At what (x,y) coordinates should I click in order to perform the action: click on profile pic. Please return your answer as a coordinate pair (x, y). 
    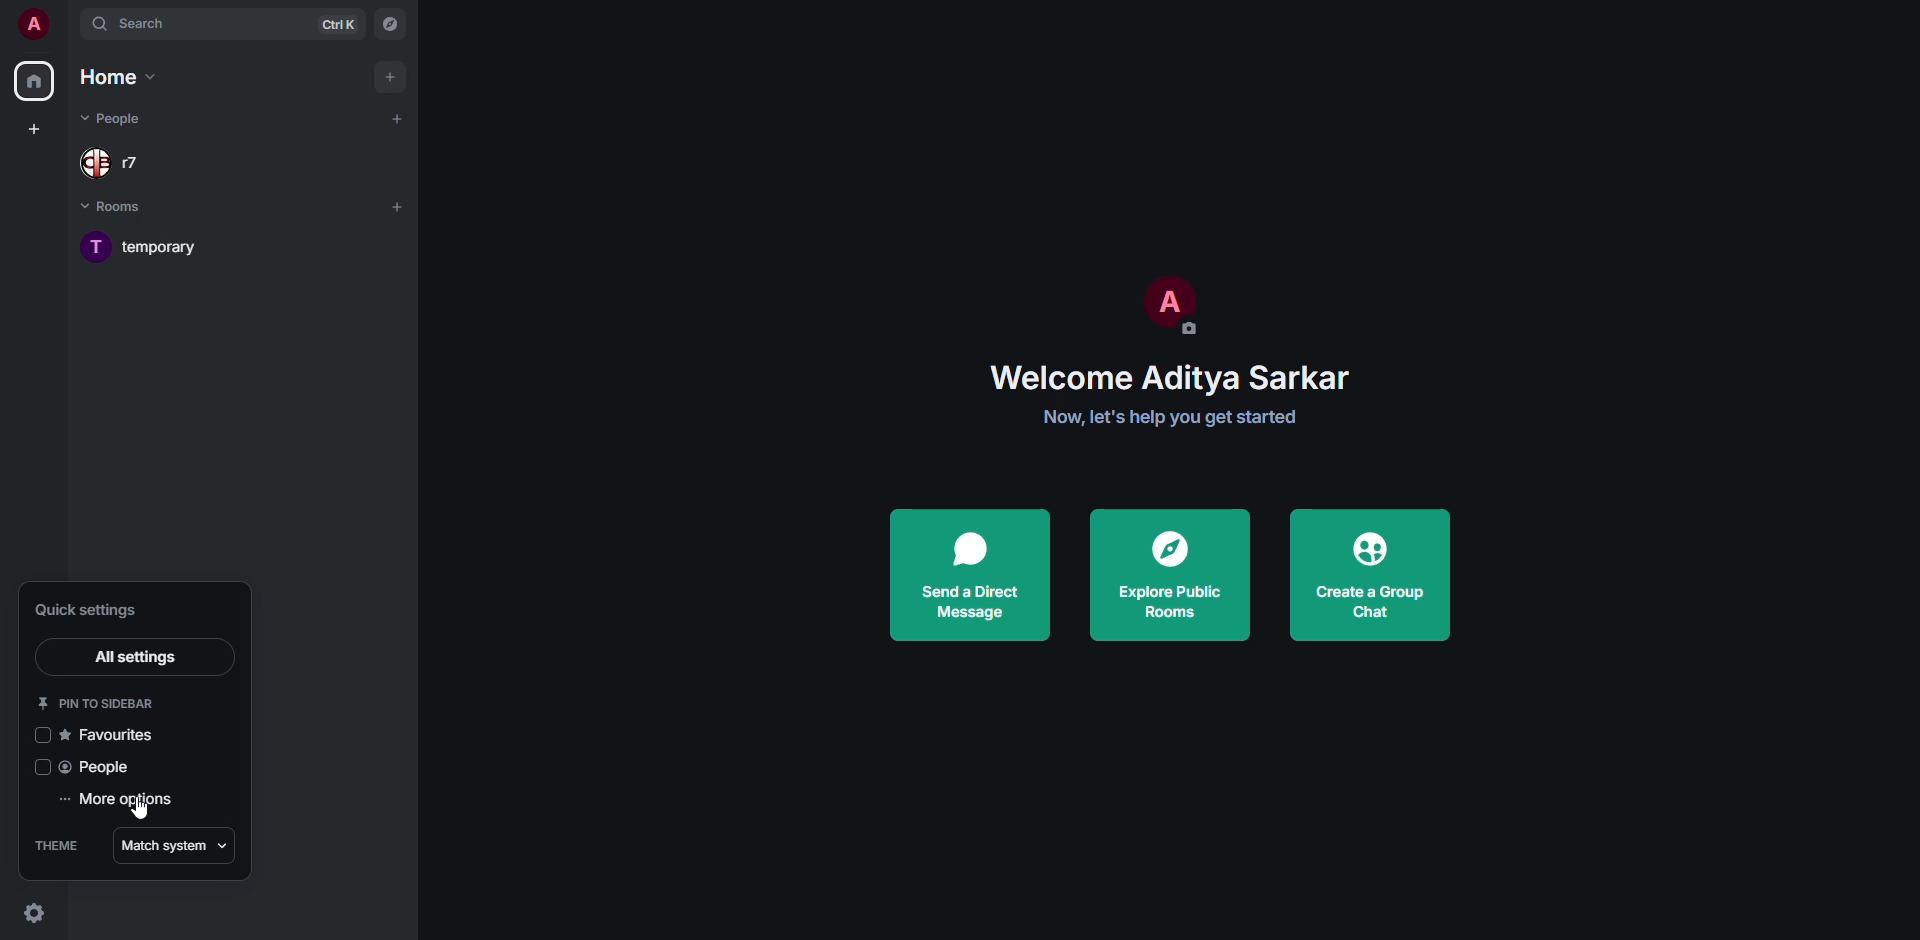
    Looking at the image, I should click on (1170, 303).